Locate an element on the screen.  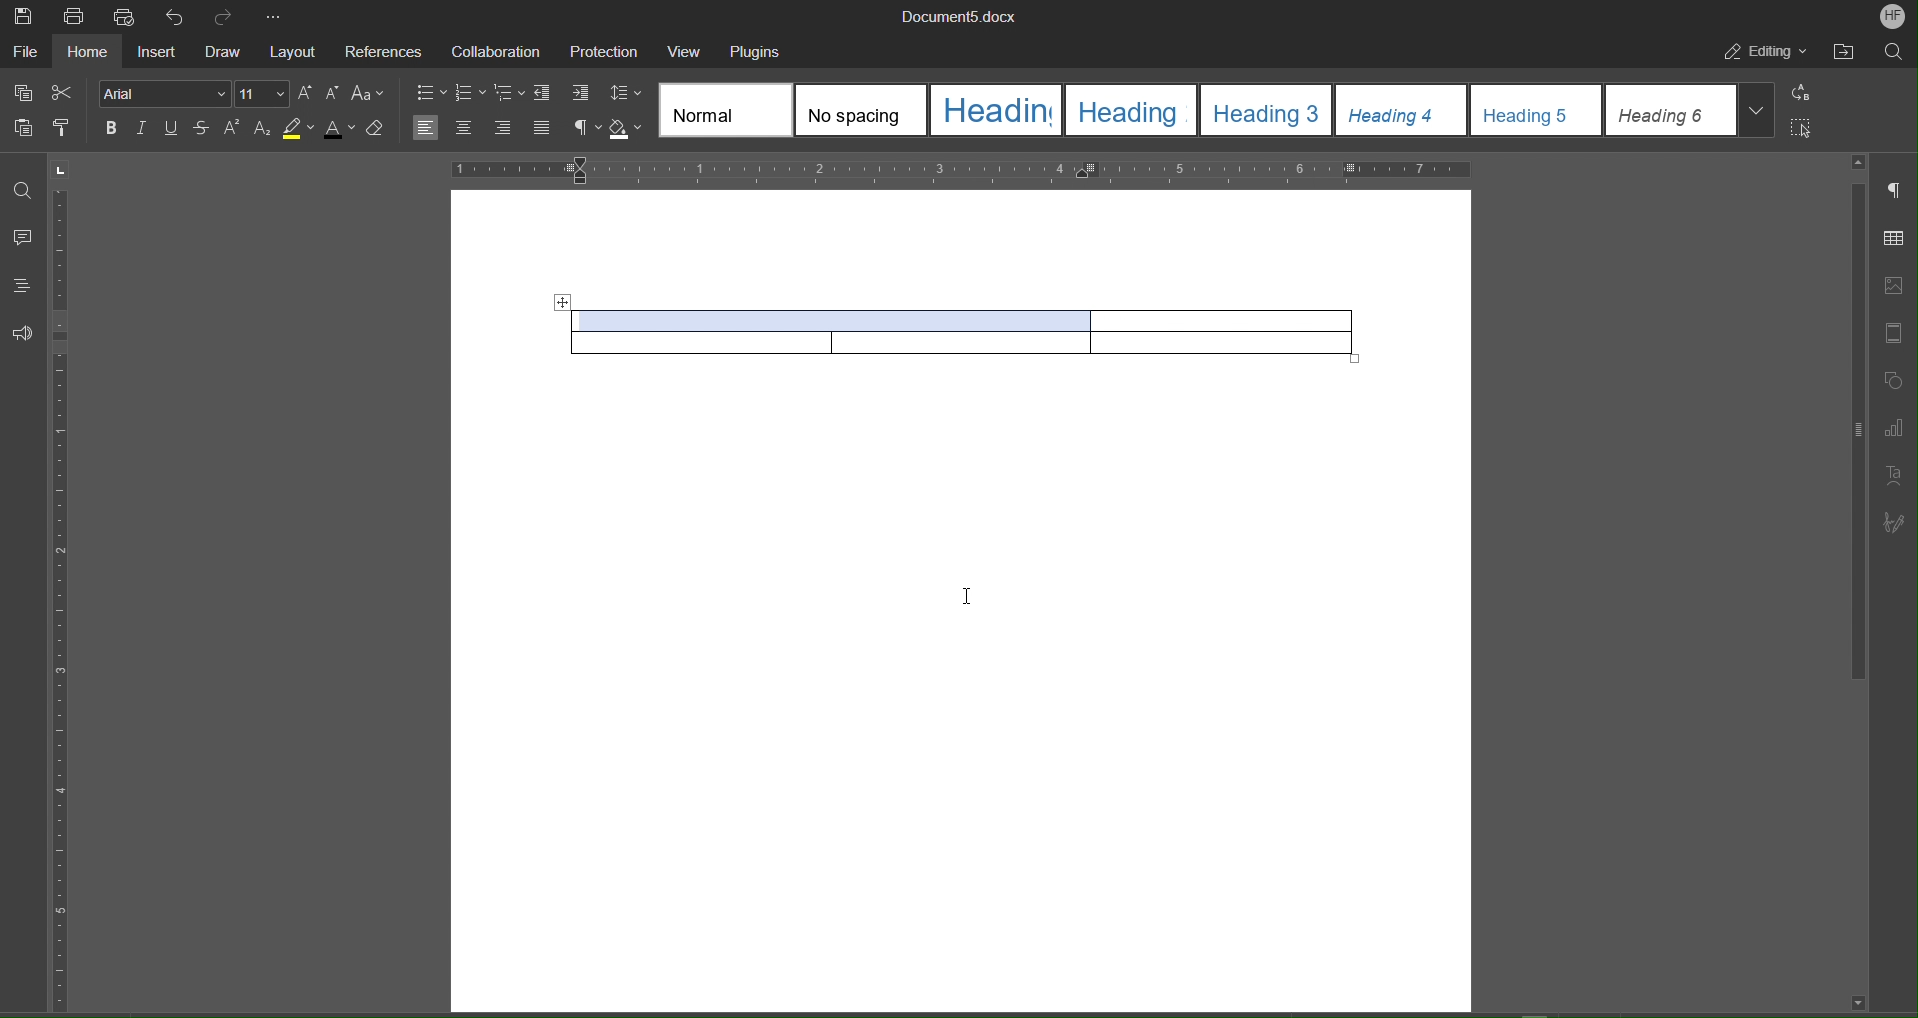
Protection is located at coordinates (605, 52).